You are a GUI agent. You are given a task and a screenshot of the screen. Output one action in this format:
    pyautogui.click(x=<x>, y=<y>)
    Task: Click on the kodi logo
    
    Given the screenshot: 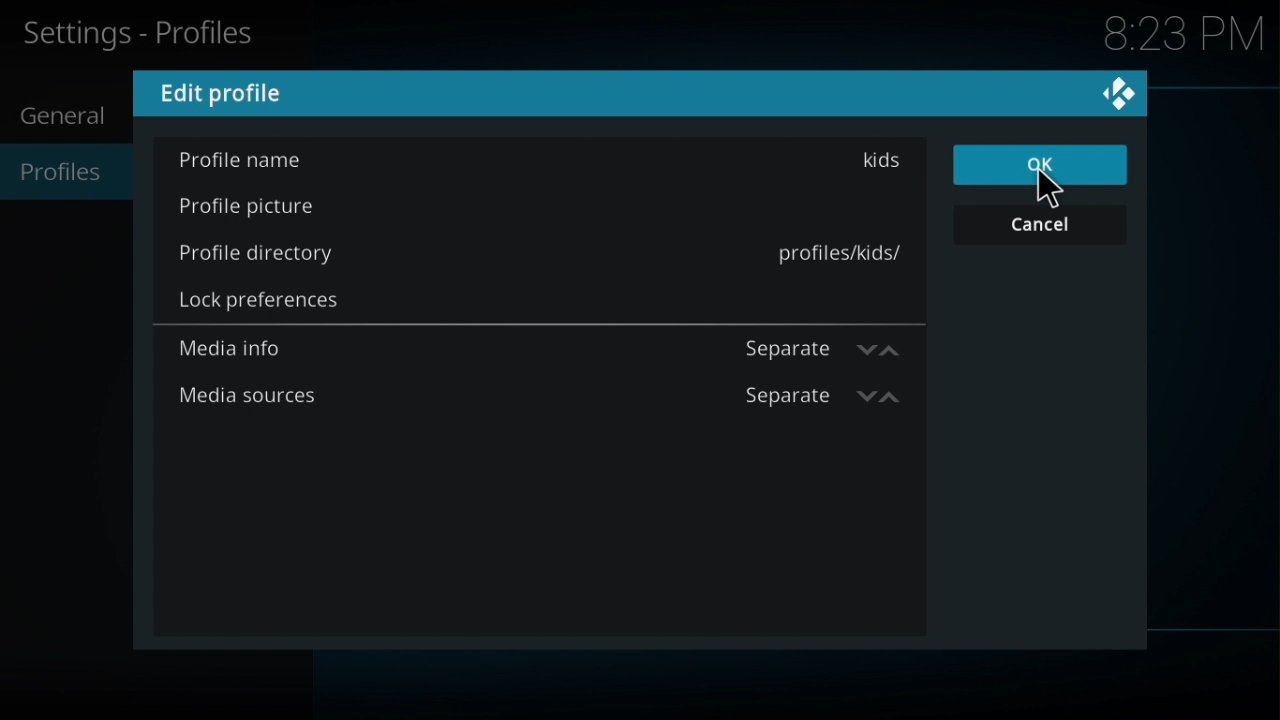 What is the action you would take?
    pyautogui.click(x=1115, y=93)
    